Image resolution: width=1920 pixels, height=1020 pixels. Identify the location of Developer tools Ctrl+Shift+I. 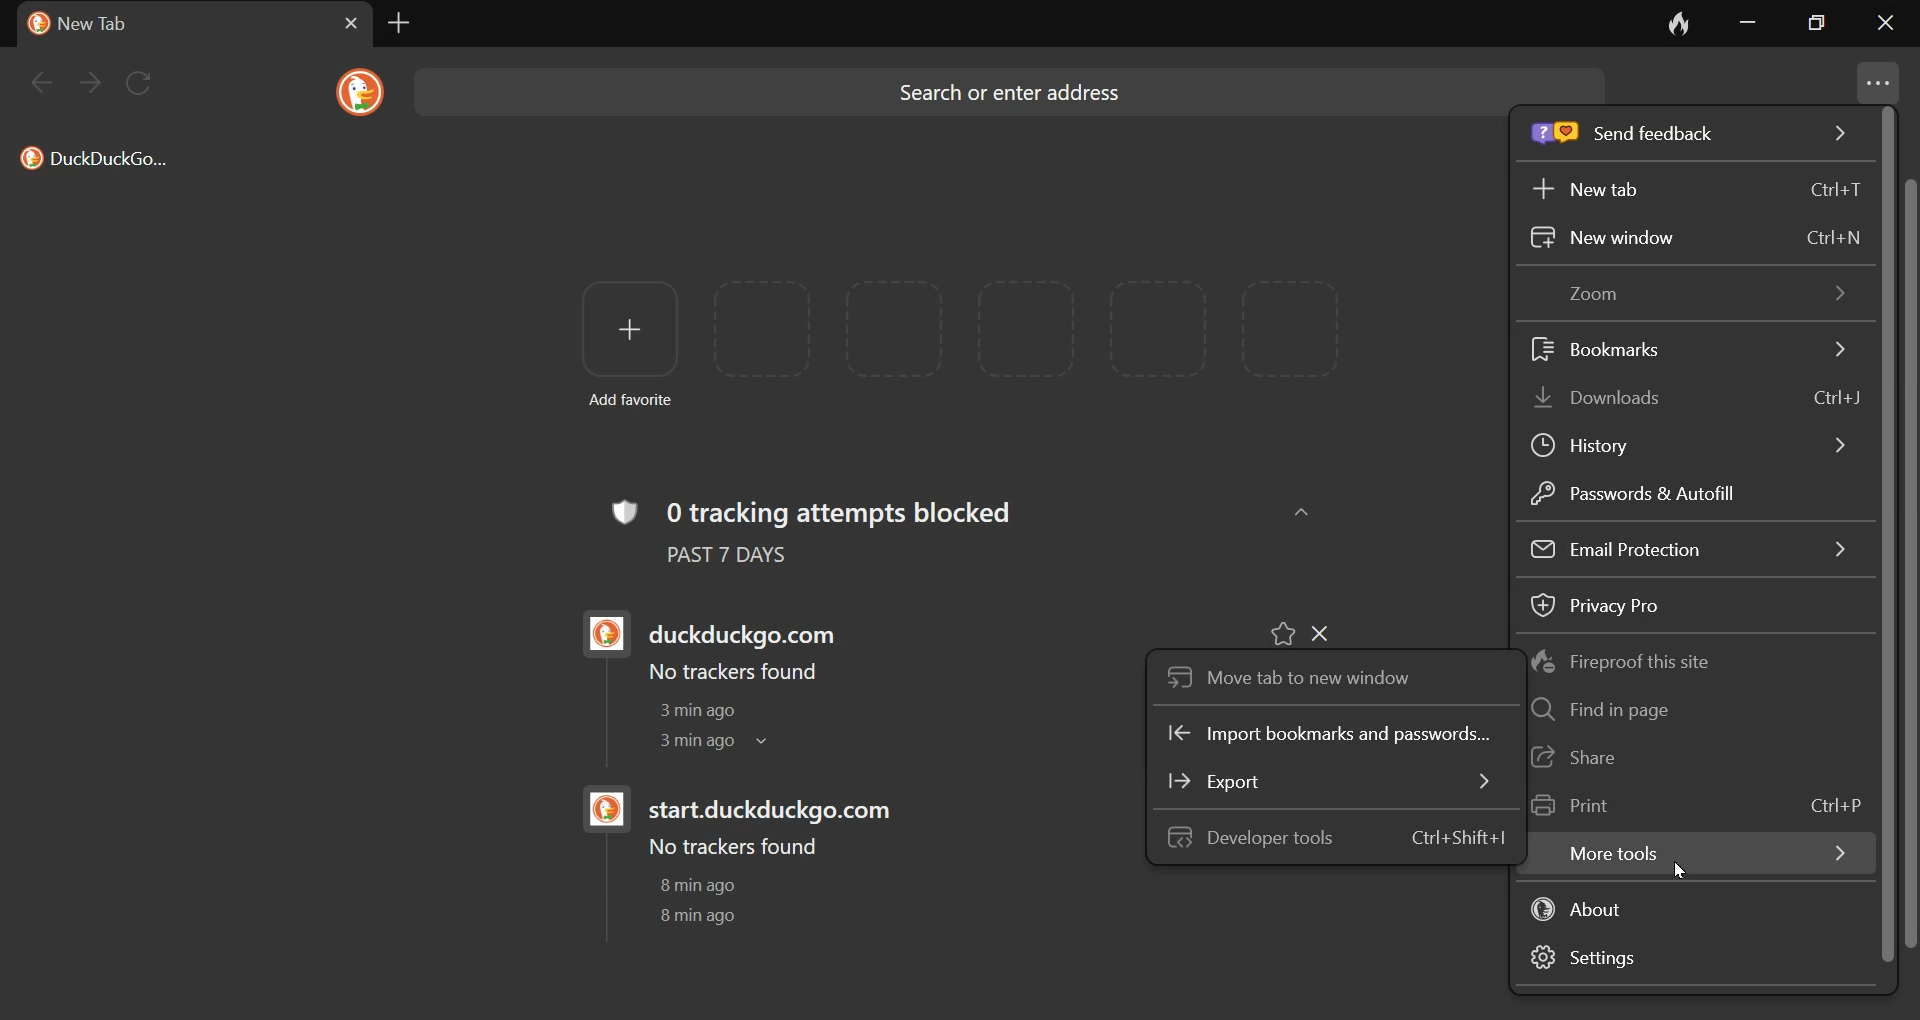
(1335, 836).